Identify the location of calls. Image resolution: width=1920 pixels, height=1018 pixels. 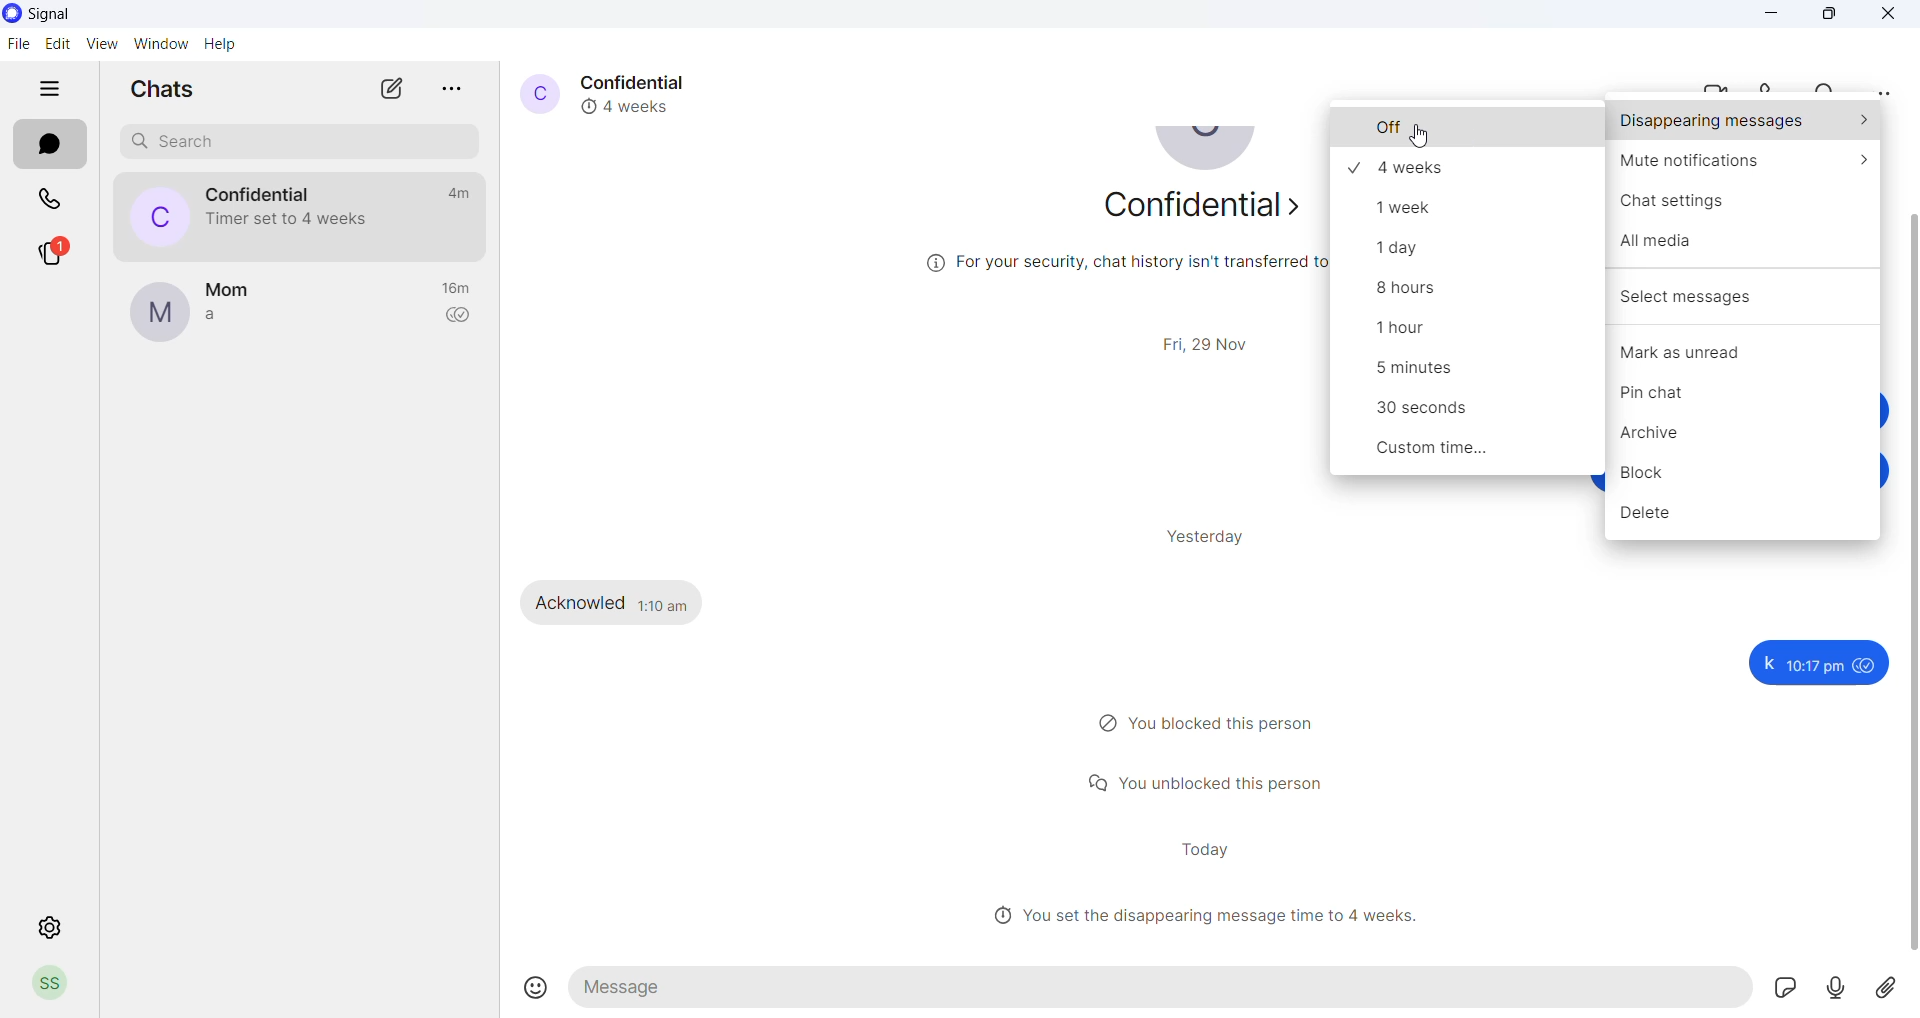
(1778, 84).